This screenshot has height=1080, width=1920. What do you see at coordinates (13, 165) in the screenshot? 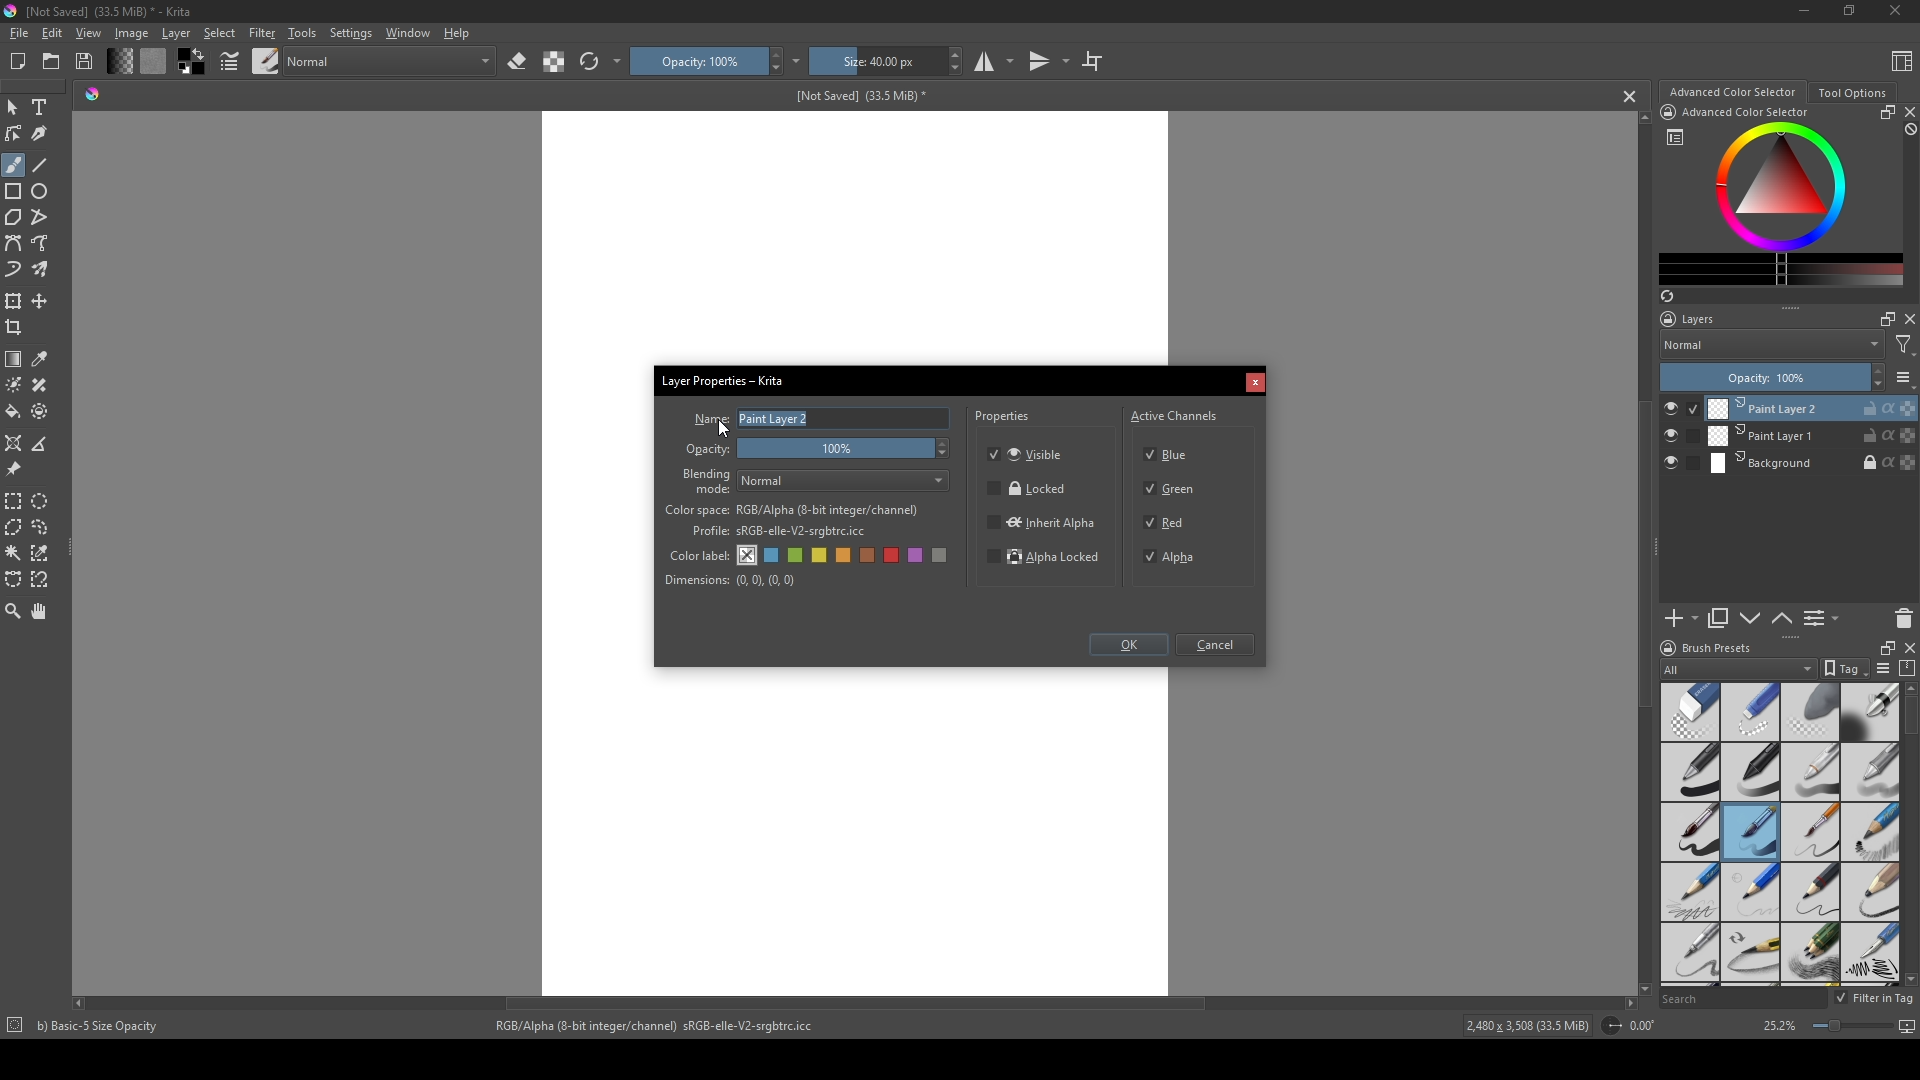
I see `brush` at bounding box center [13, 165].